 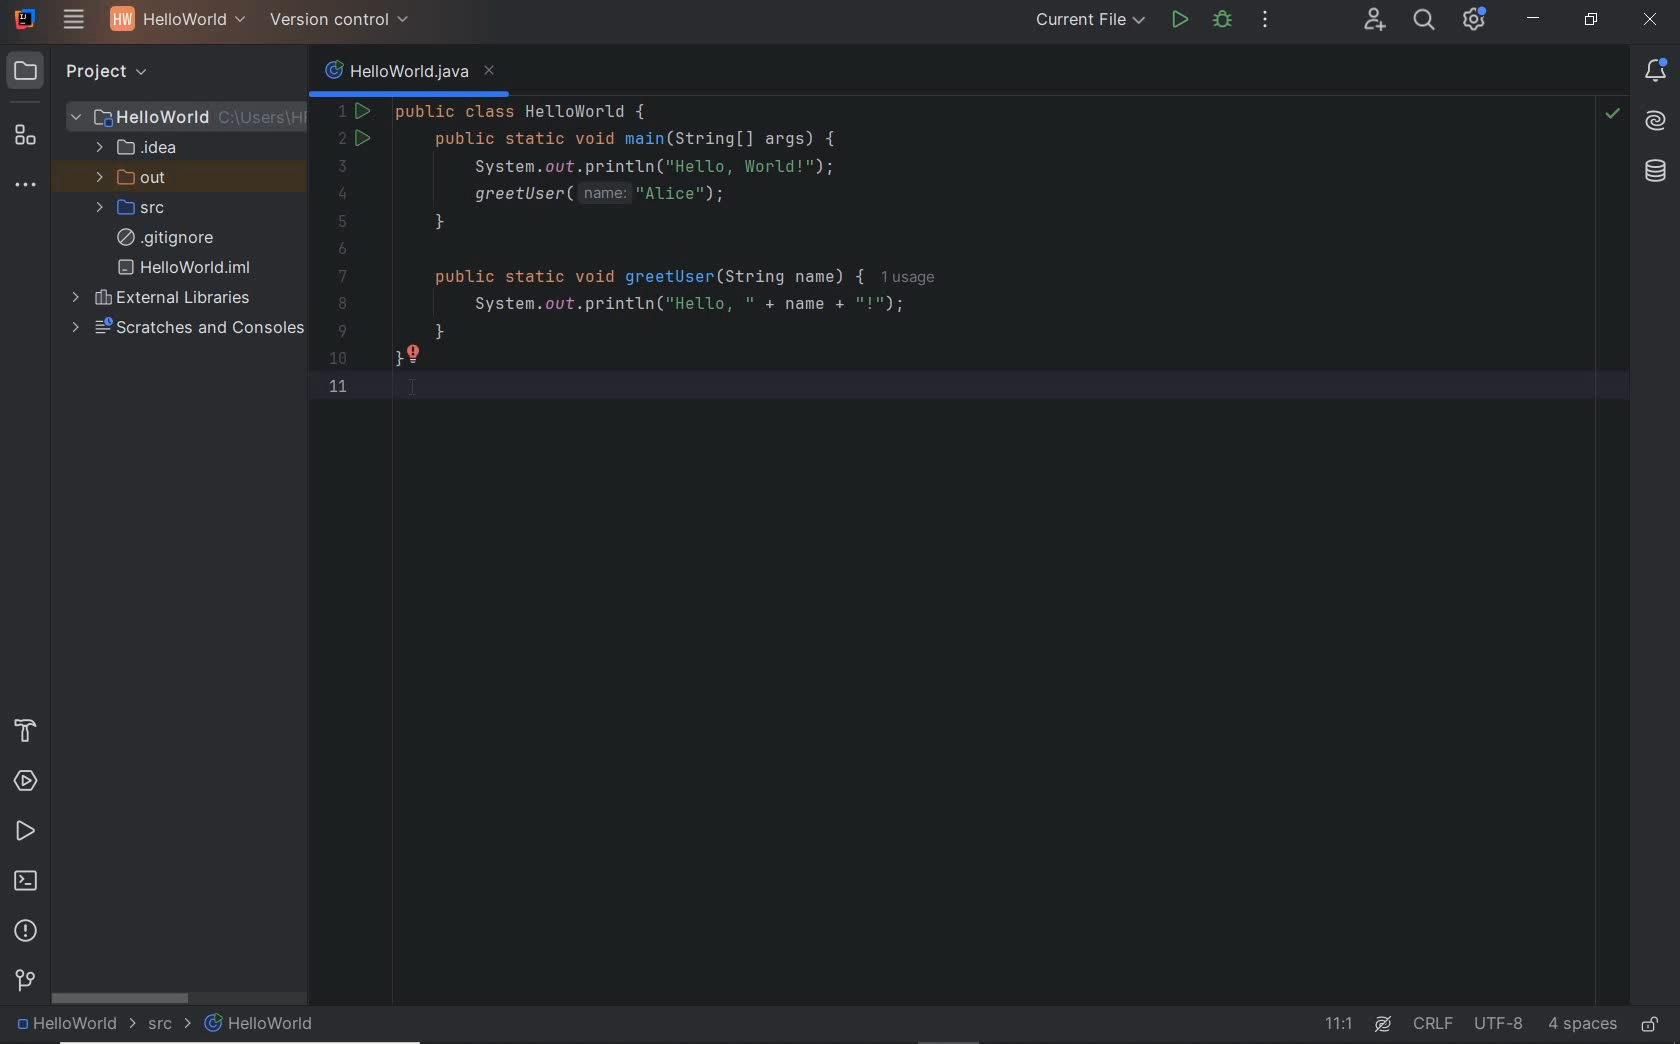 What do you see at coordinates (132, 149) in the screenshot?
I see `.idea (folder)` at bounding box center [132, 149].